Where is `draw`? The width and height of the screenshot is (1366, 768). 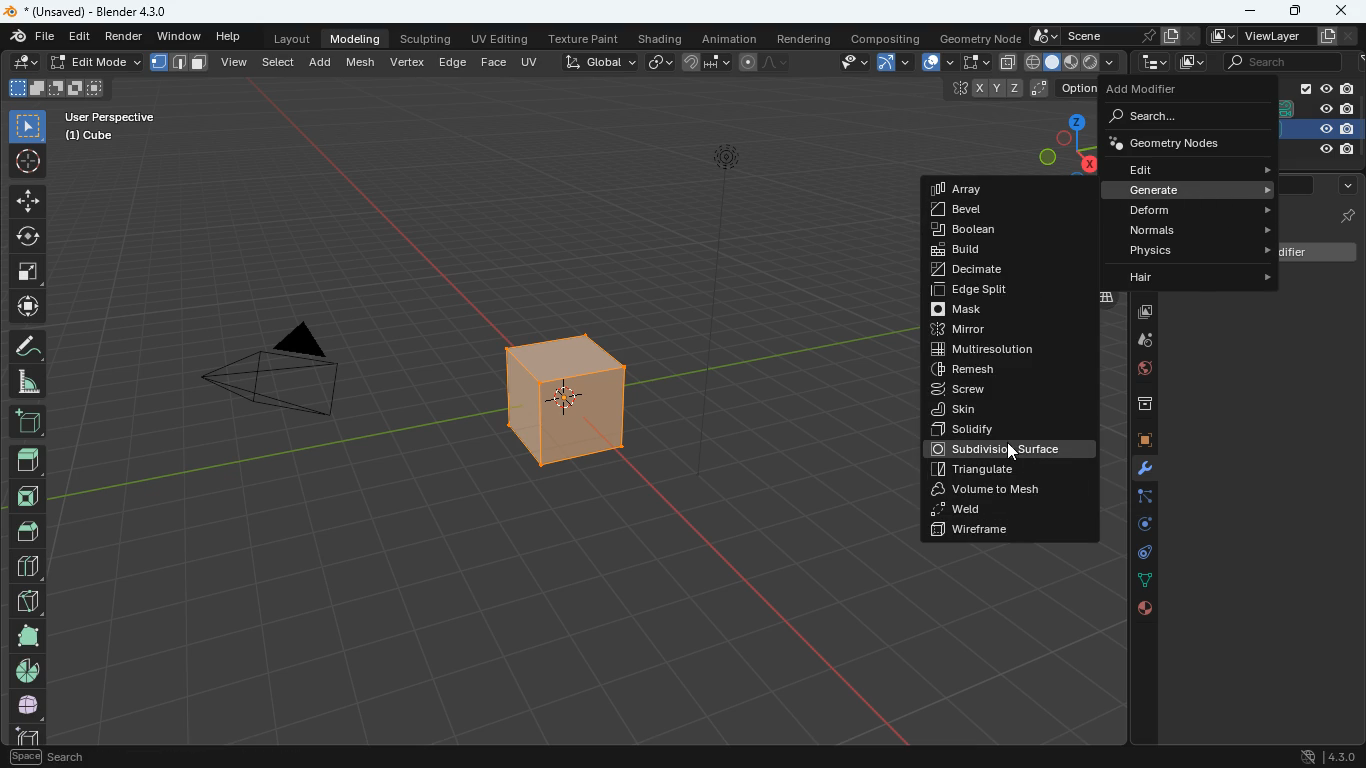
draw is located at coordinates (29, 348).